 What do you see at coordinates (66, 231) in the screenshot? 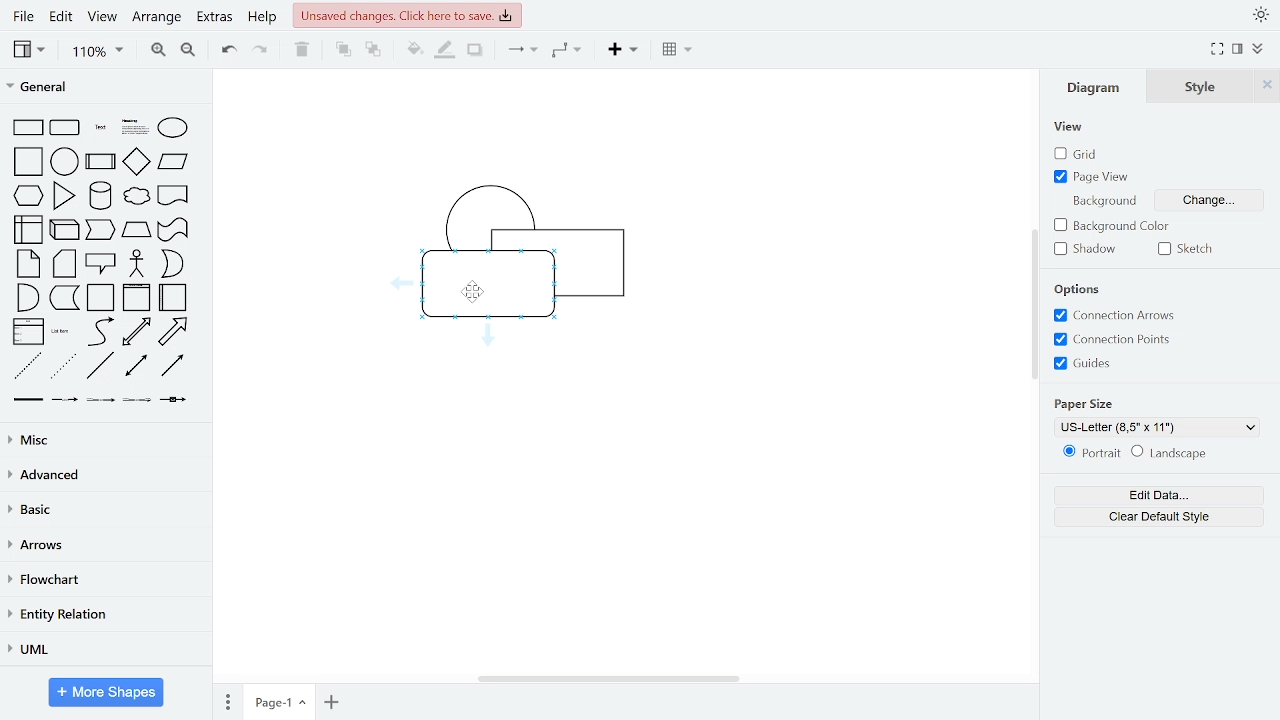
I see `cube` at bounding box center [66, 231].